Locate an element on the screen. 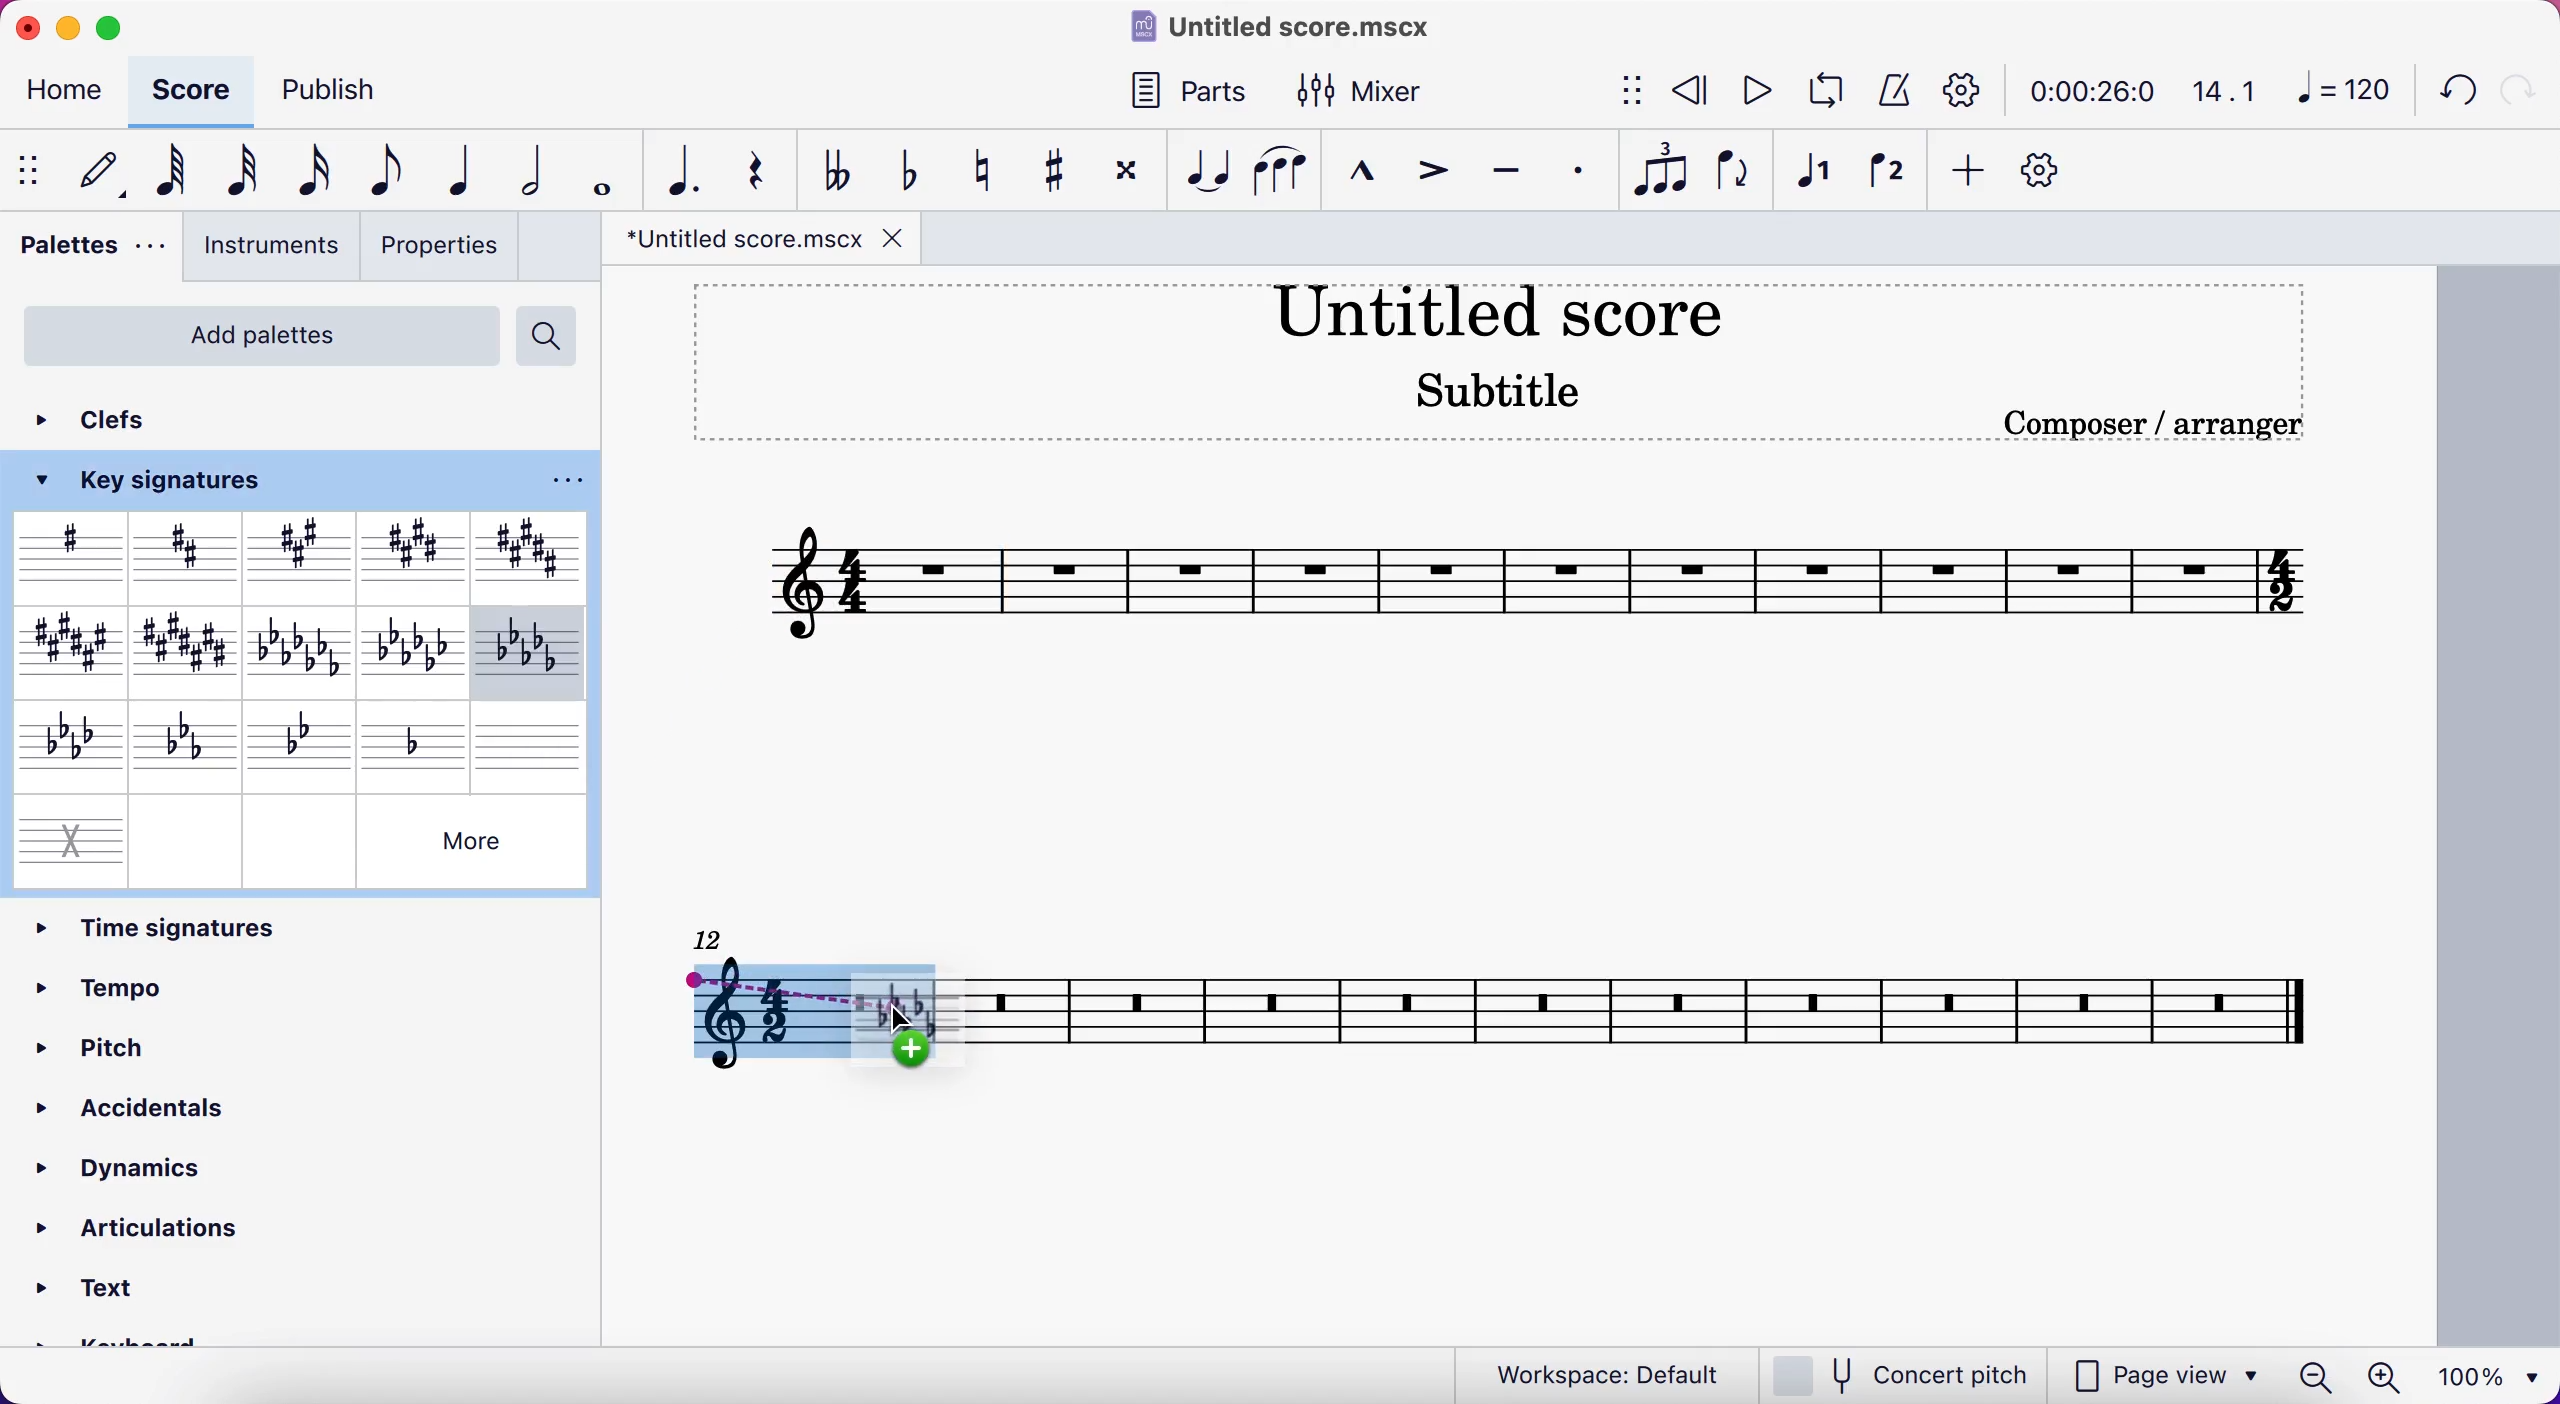 The height and width of the screenshot is (1404, 2560). F minor is located at coordinates (63, 743).